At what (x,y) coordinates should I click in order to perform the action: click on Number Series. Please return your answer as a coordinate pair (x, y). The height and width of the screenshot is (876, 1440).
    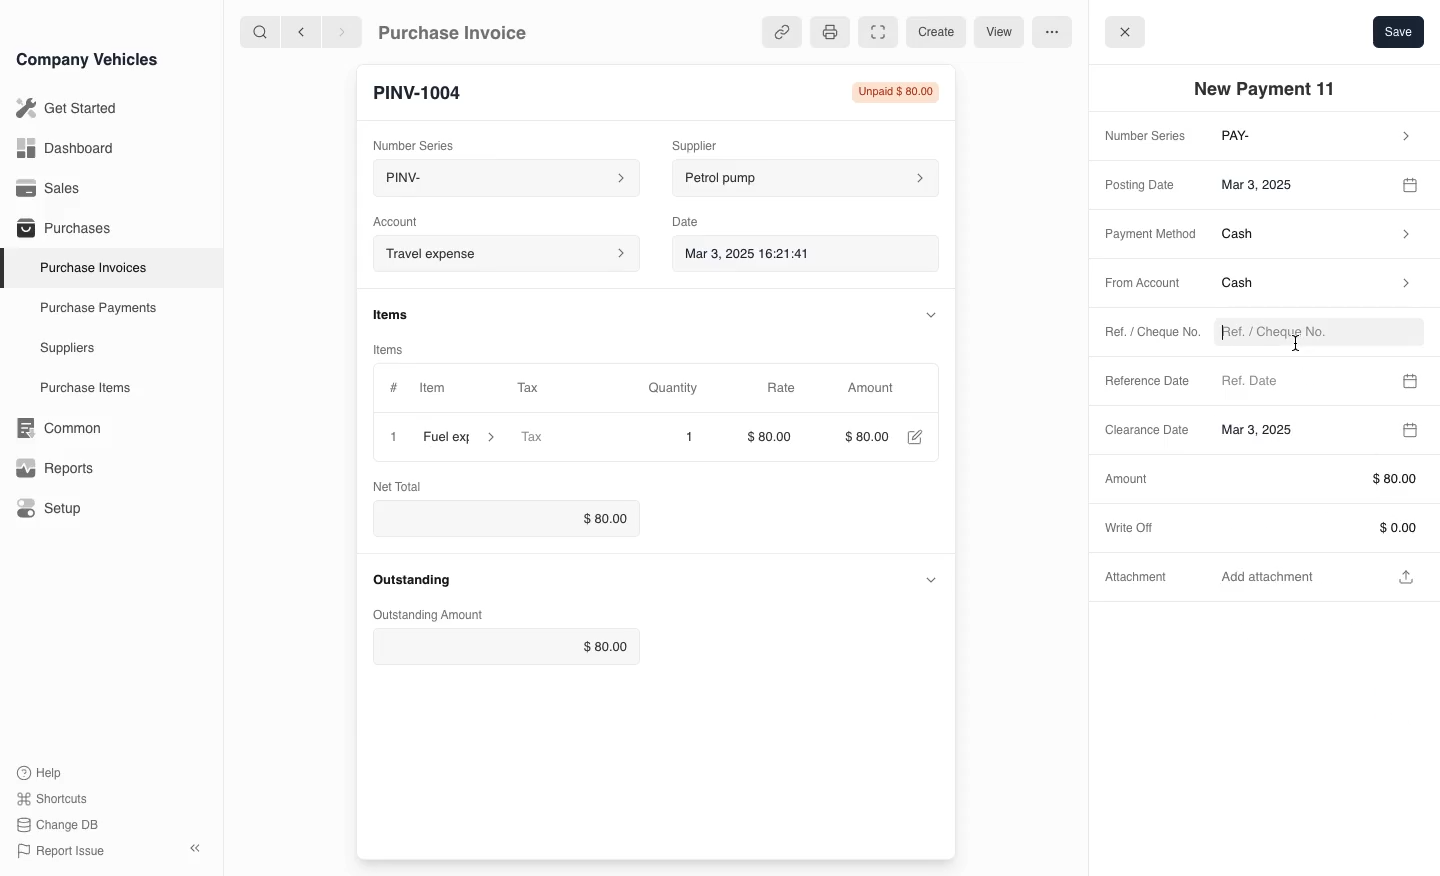
    Looking at the image, I should click on (418, 141).